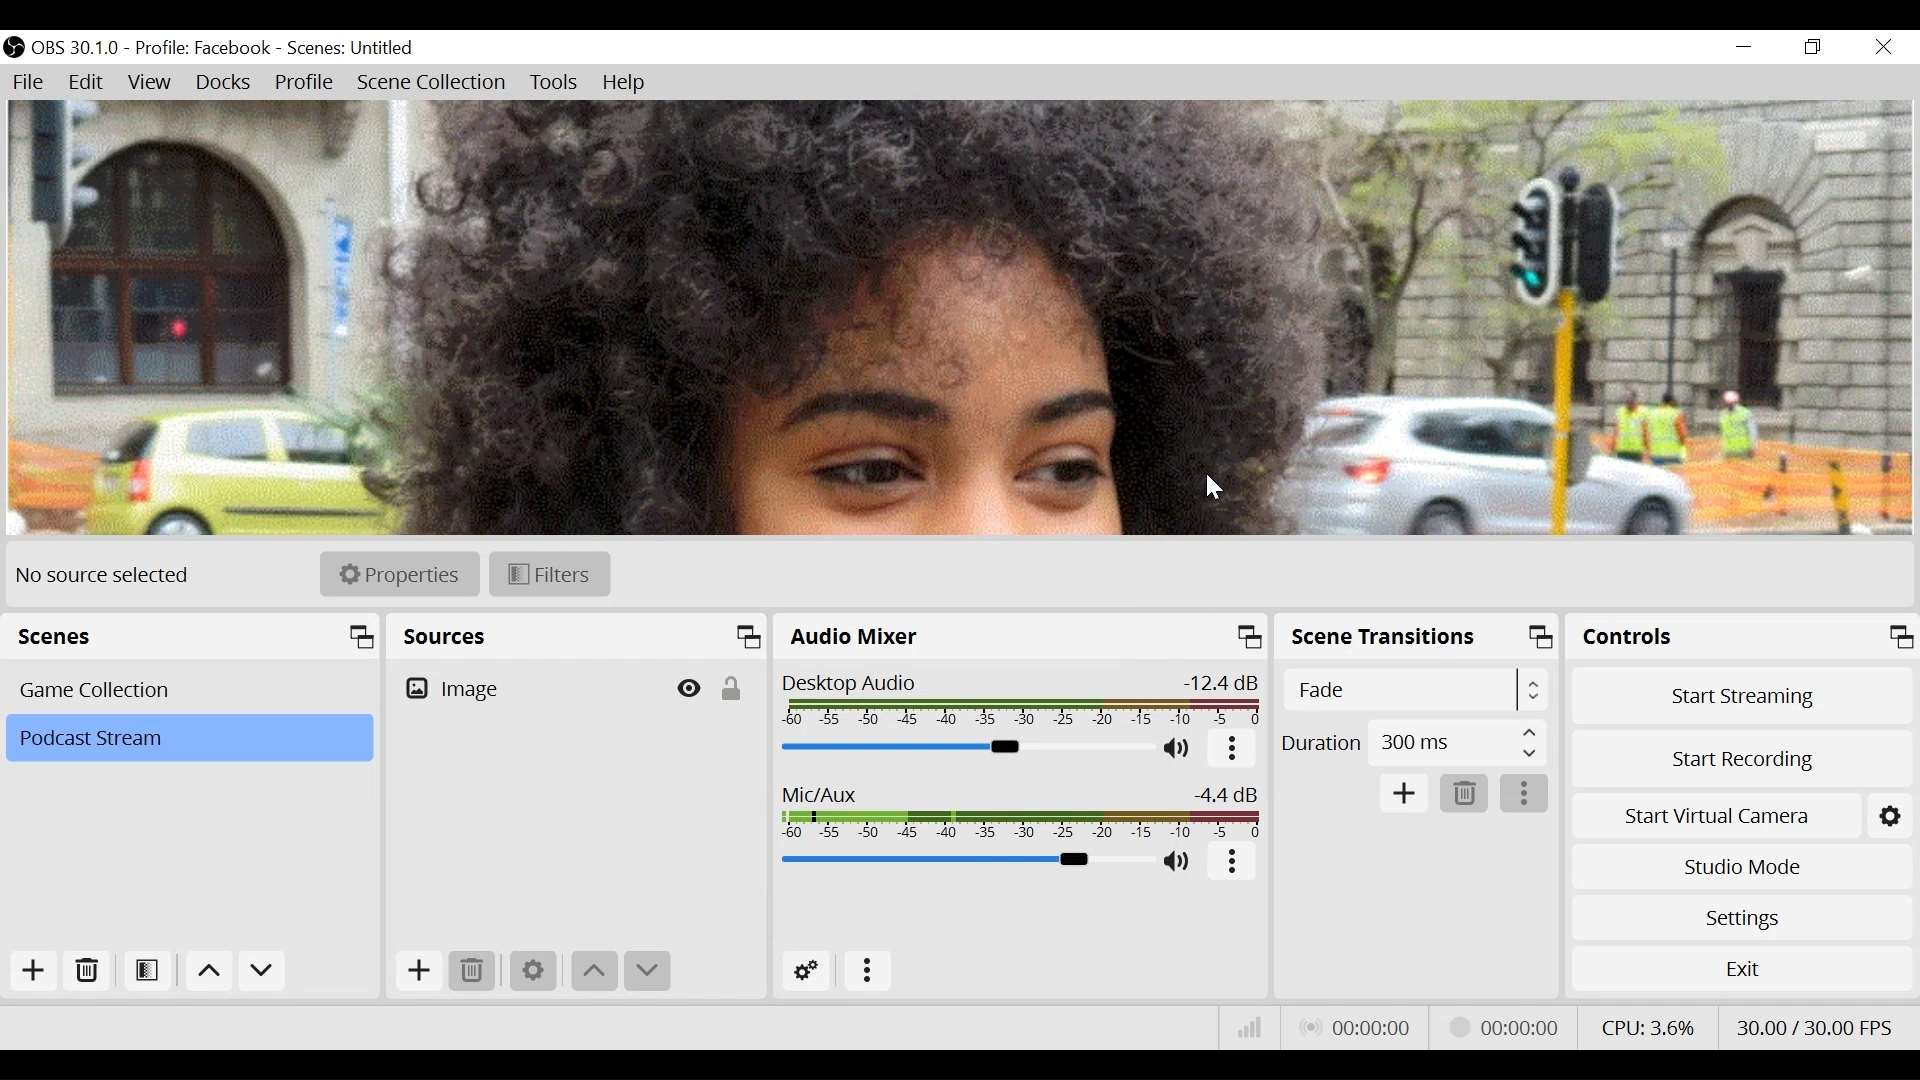  Describe the element at coordinates (195, 636) in the screenshot. I see `Scenes Panel` at that location.